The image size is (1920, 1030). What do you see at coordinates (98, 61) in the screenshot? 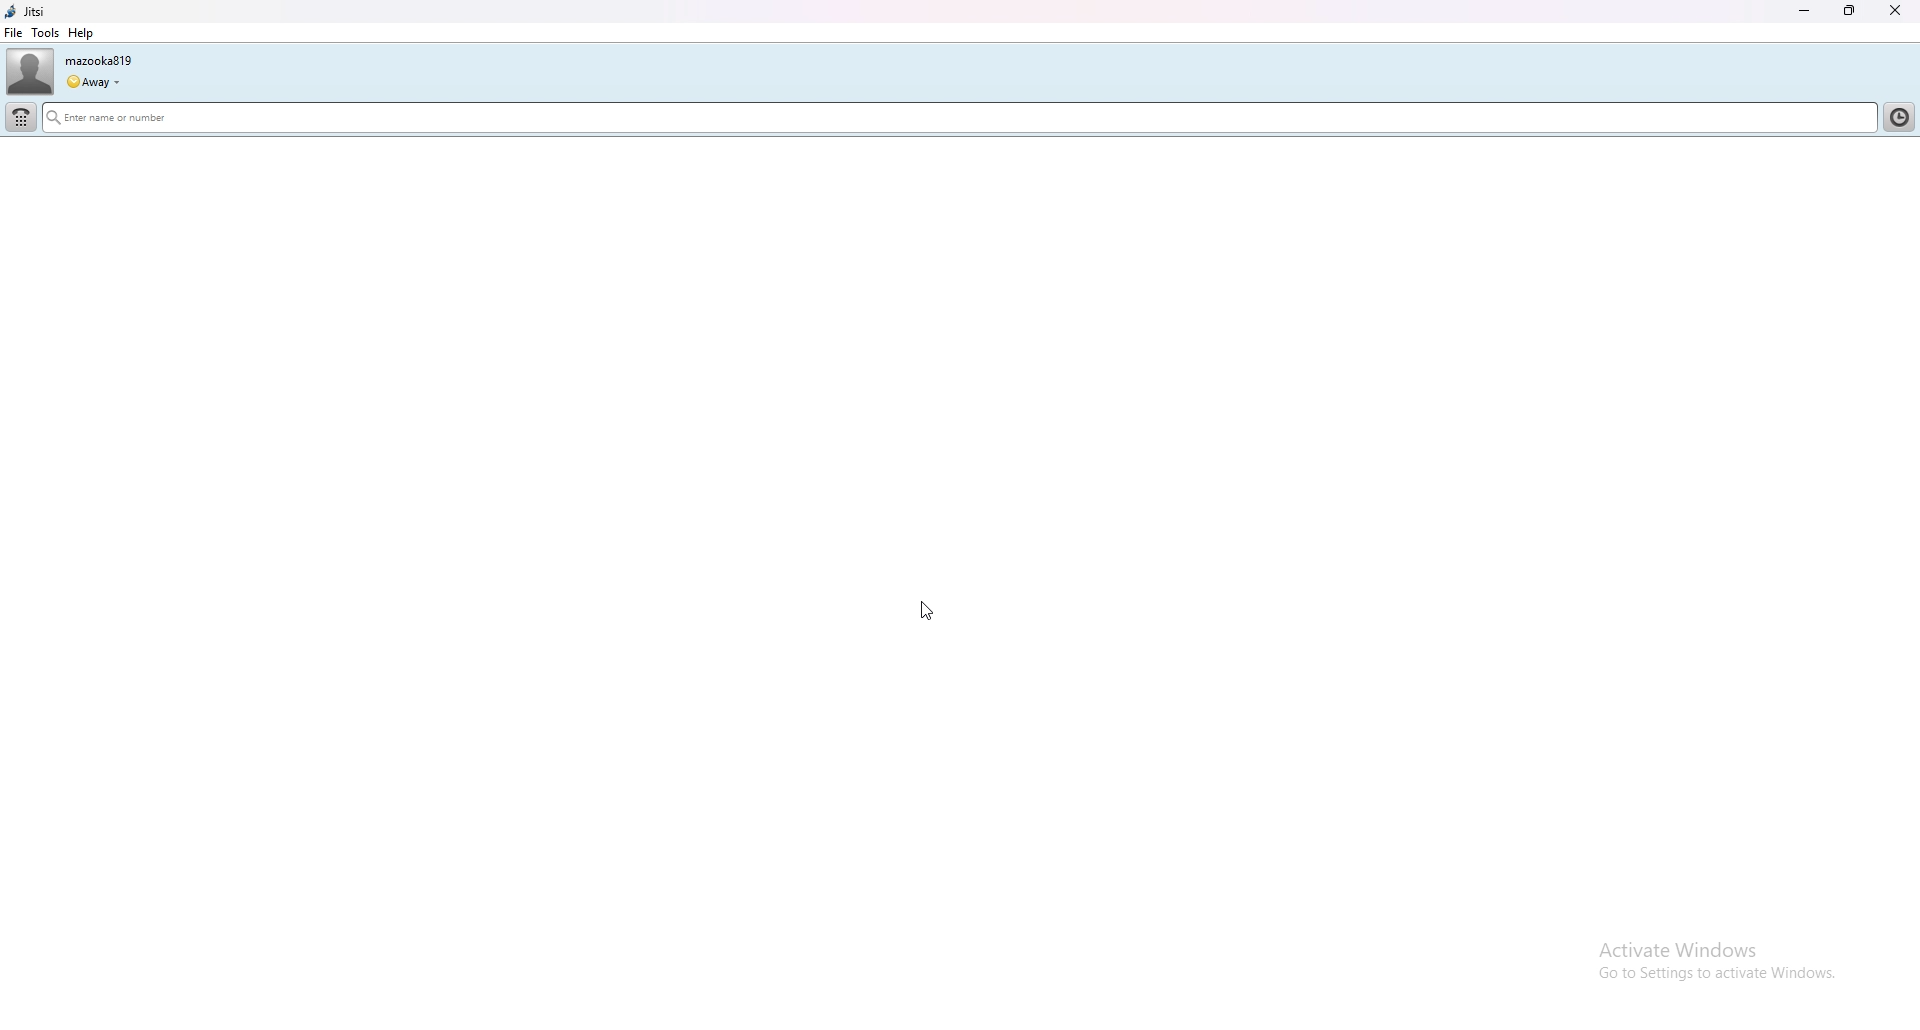
I see `username` at bounding box center [98, 61].